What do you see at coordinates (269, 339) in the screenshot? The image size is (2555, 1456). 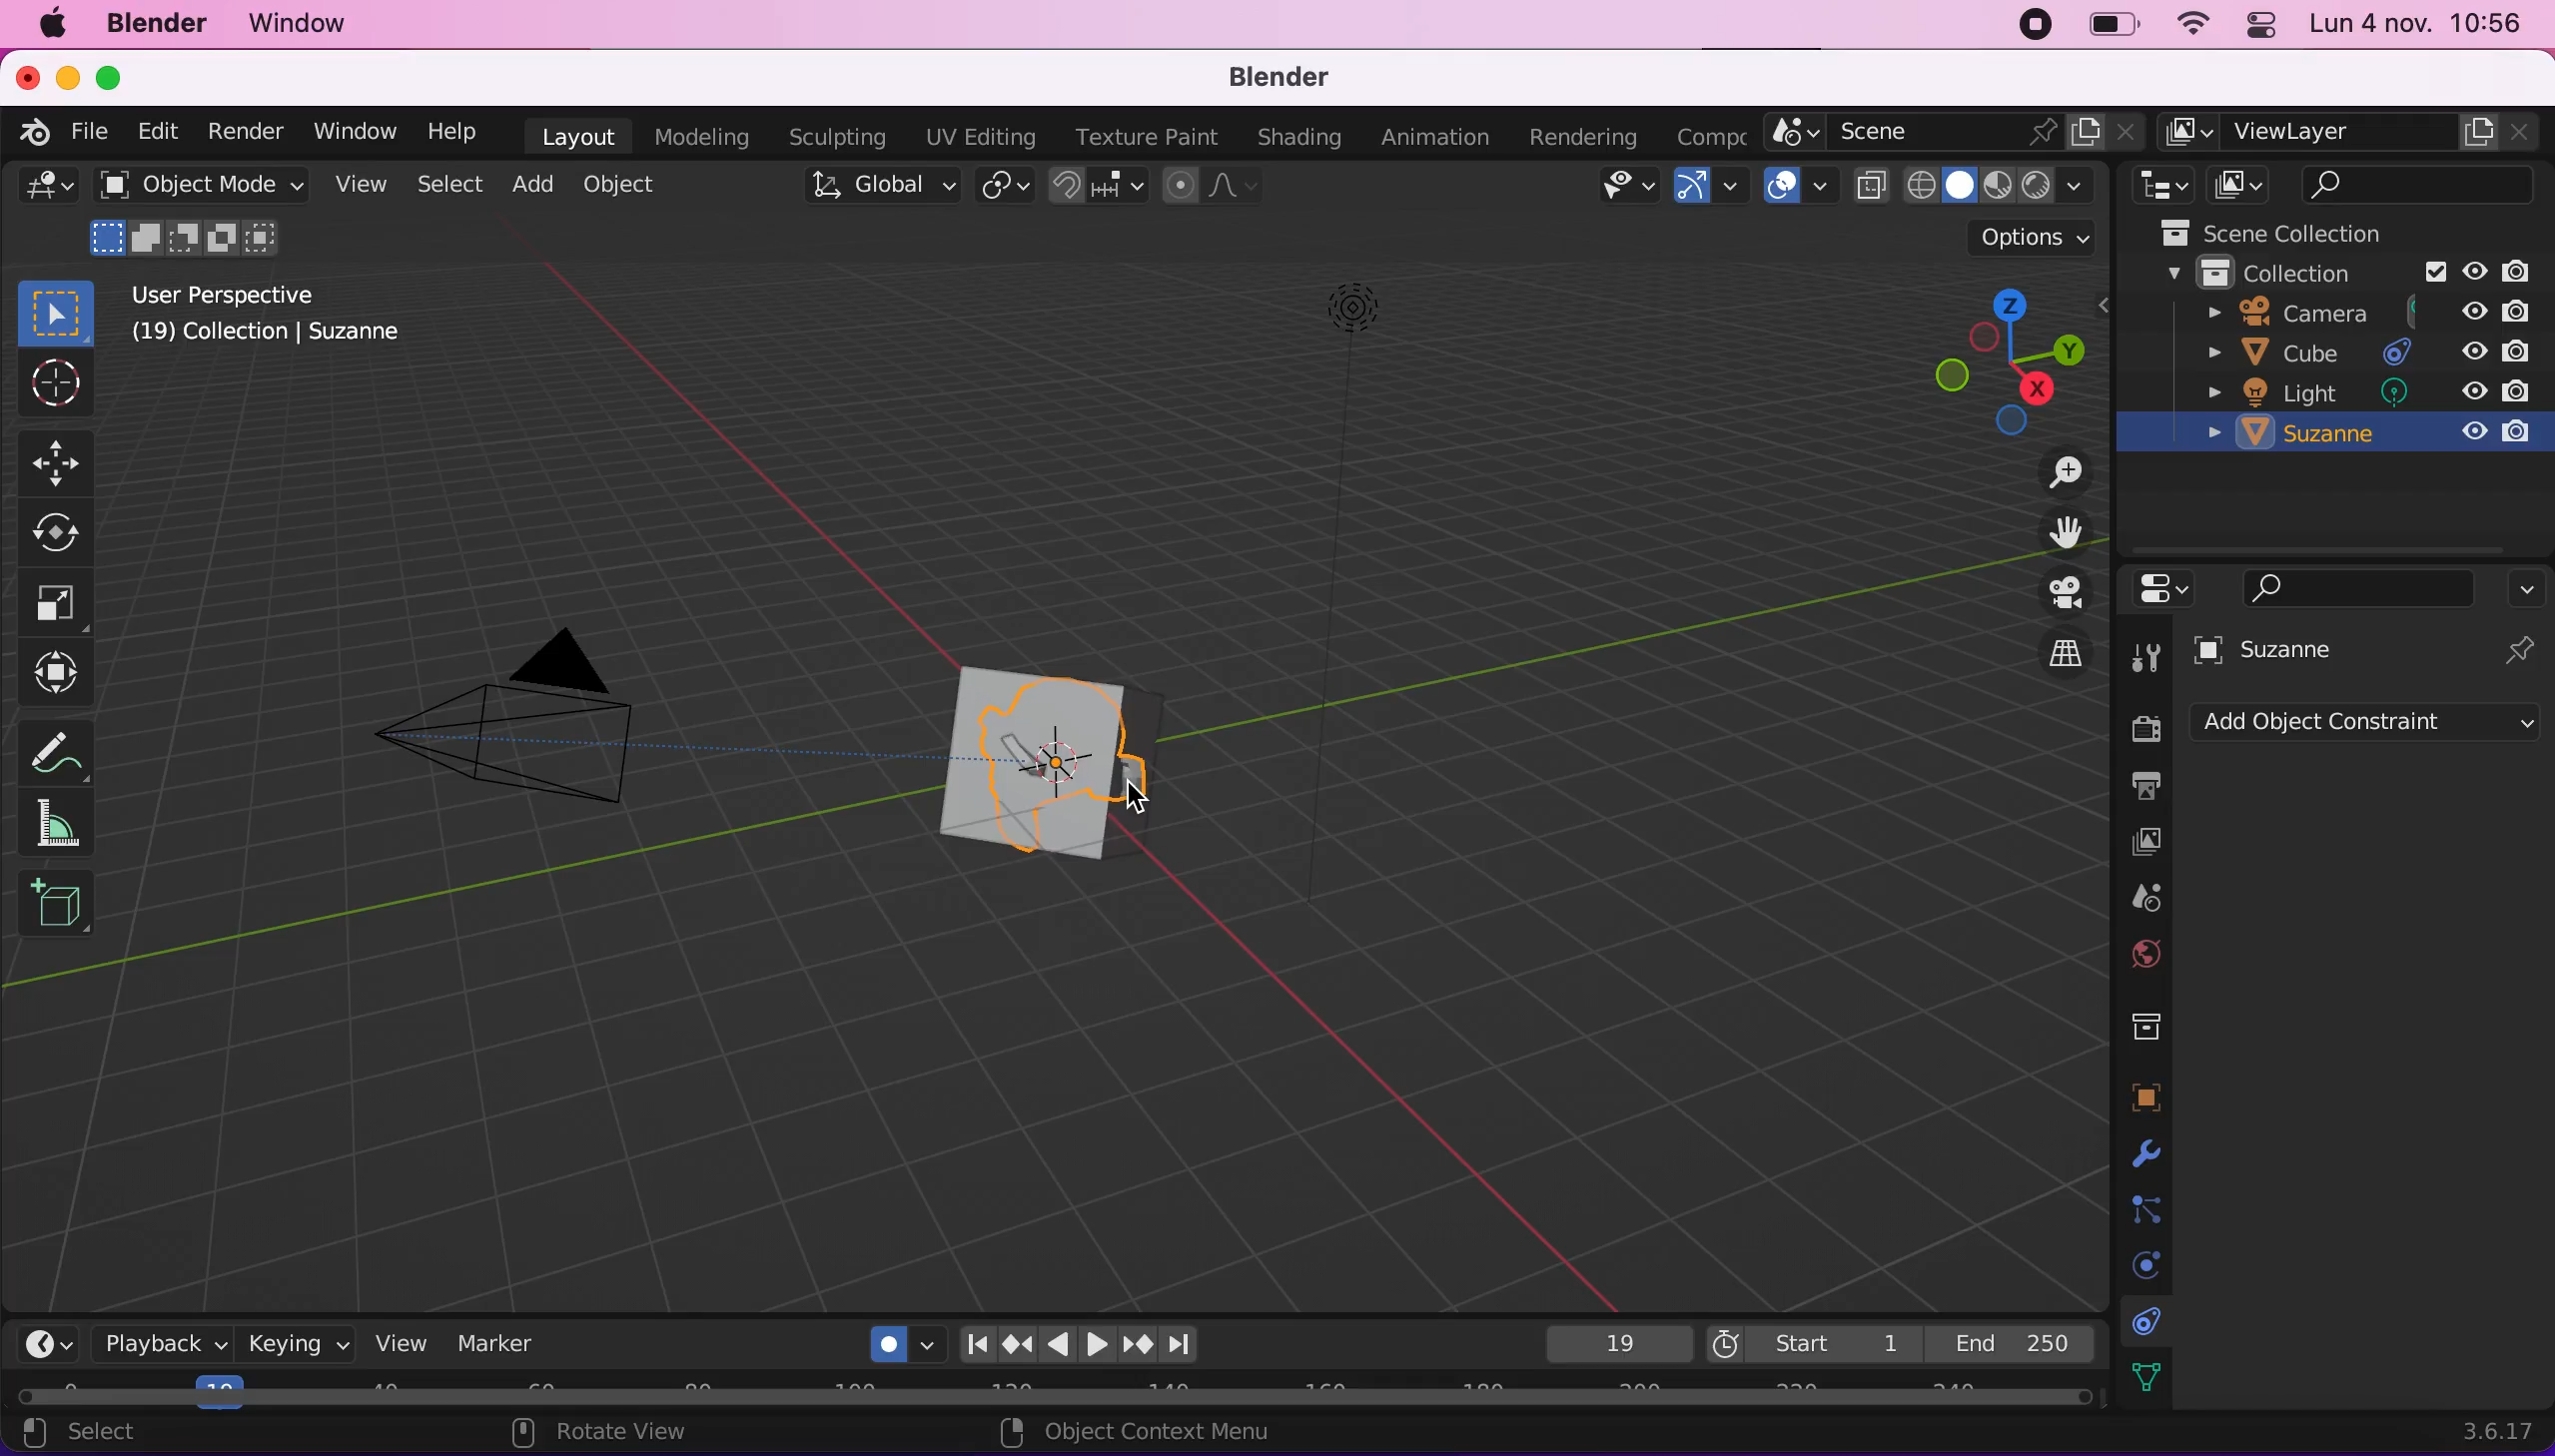 I see `(19) Collection | Suzanne` at bounding box center [269, 339].